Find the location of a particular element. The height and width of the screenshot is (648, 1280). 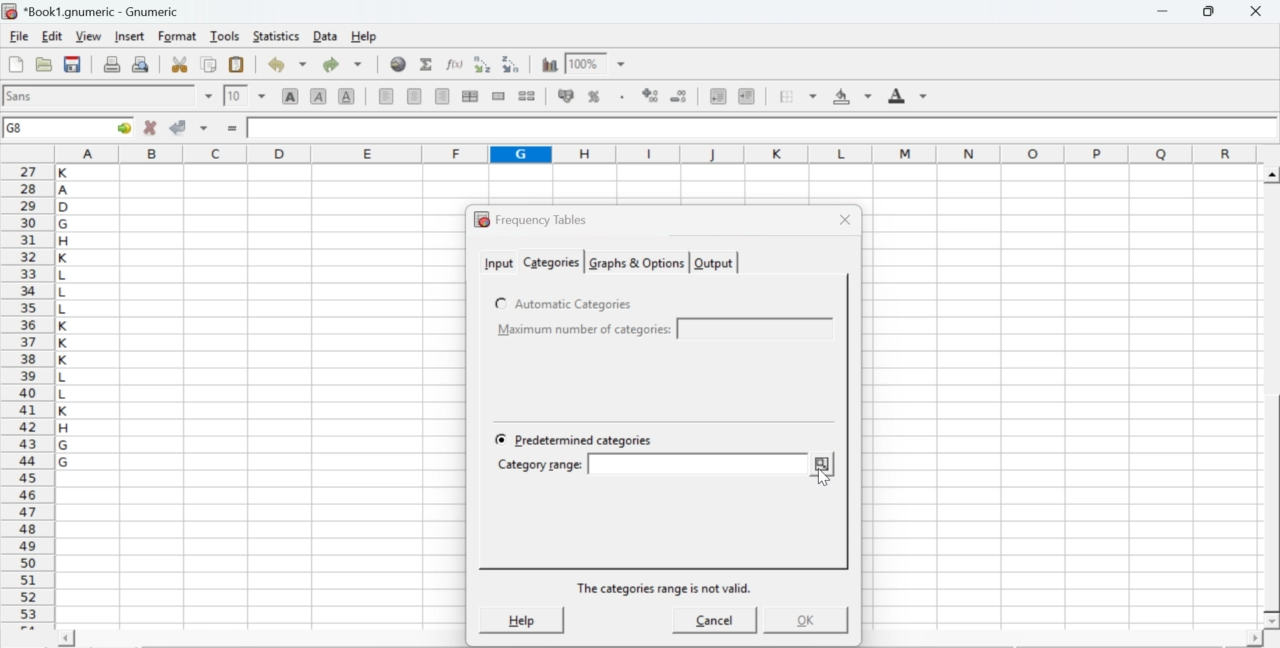

minimize is located at coordinates (1164, 11).